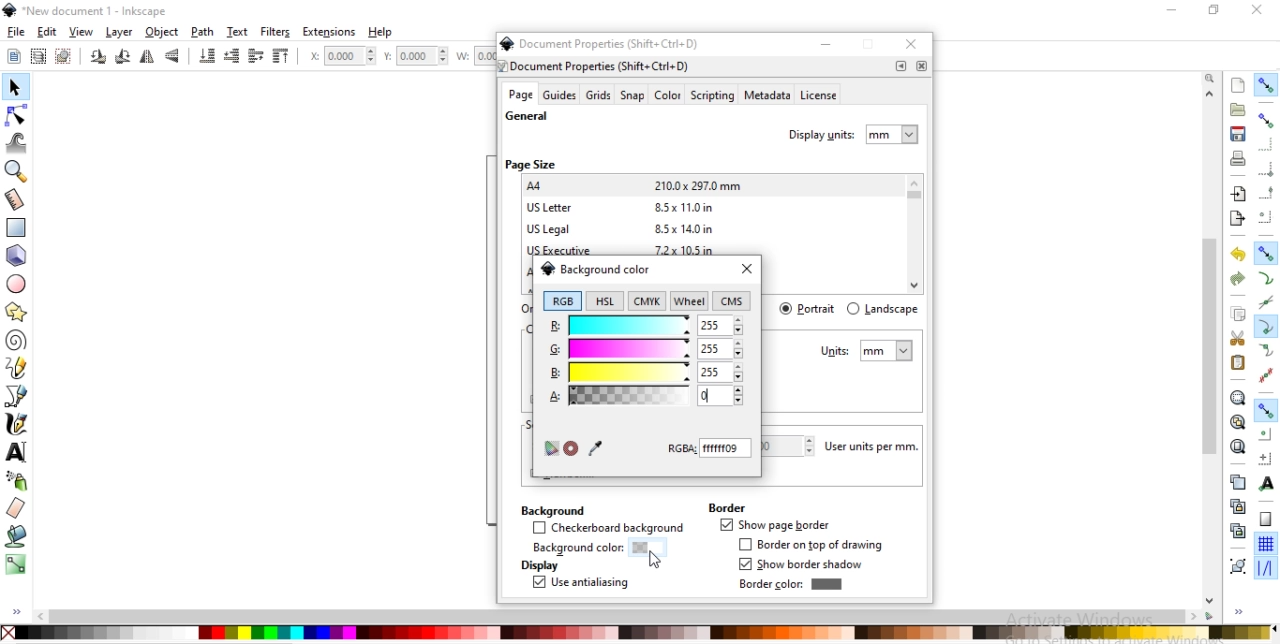  I want to click on snapping centers of bounding boxes, so click(1265, 217).